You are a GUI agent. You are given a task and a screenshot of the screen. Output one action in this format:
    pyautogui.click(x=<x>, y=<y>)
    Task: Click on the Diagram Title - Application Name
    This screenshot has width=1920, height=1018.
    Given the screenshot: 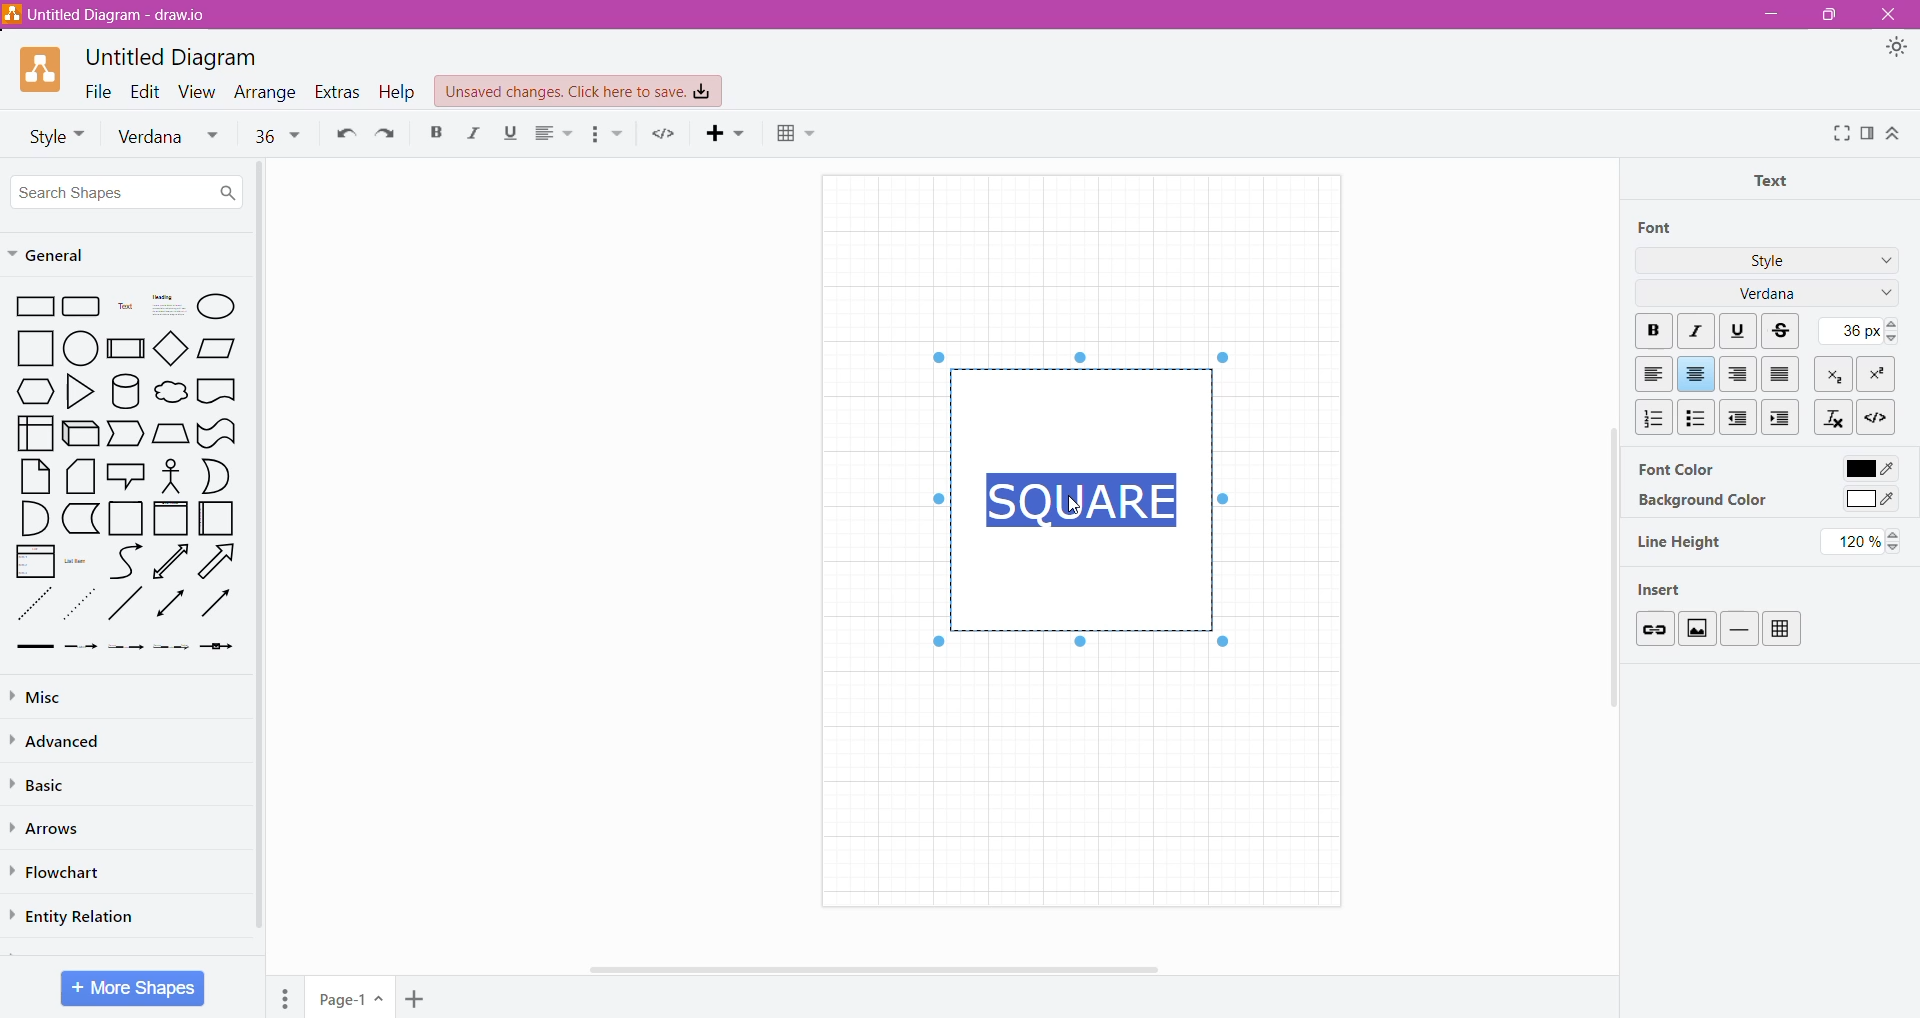 What is the action you would take?
    pyautogui.click(x=115, y=15)
    